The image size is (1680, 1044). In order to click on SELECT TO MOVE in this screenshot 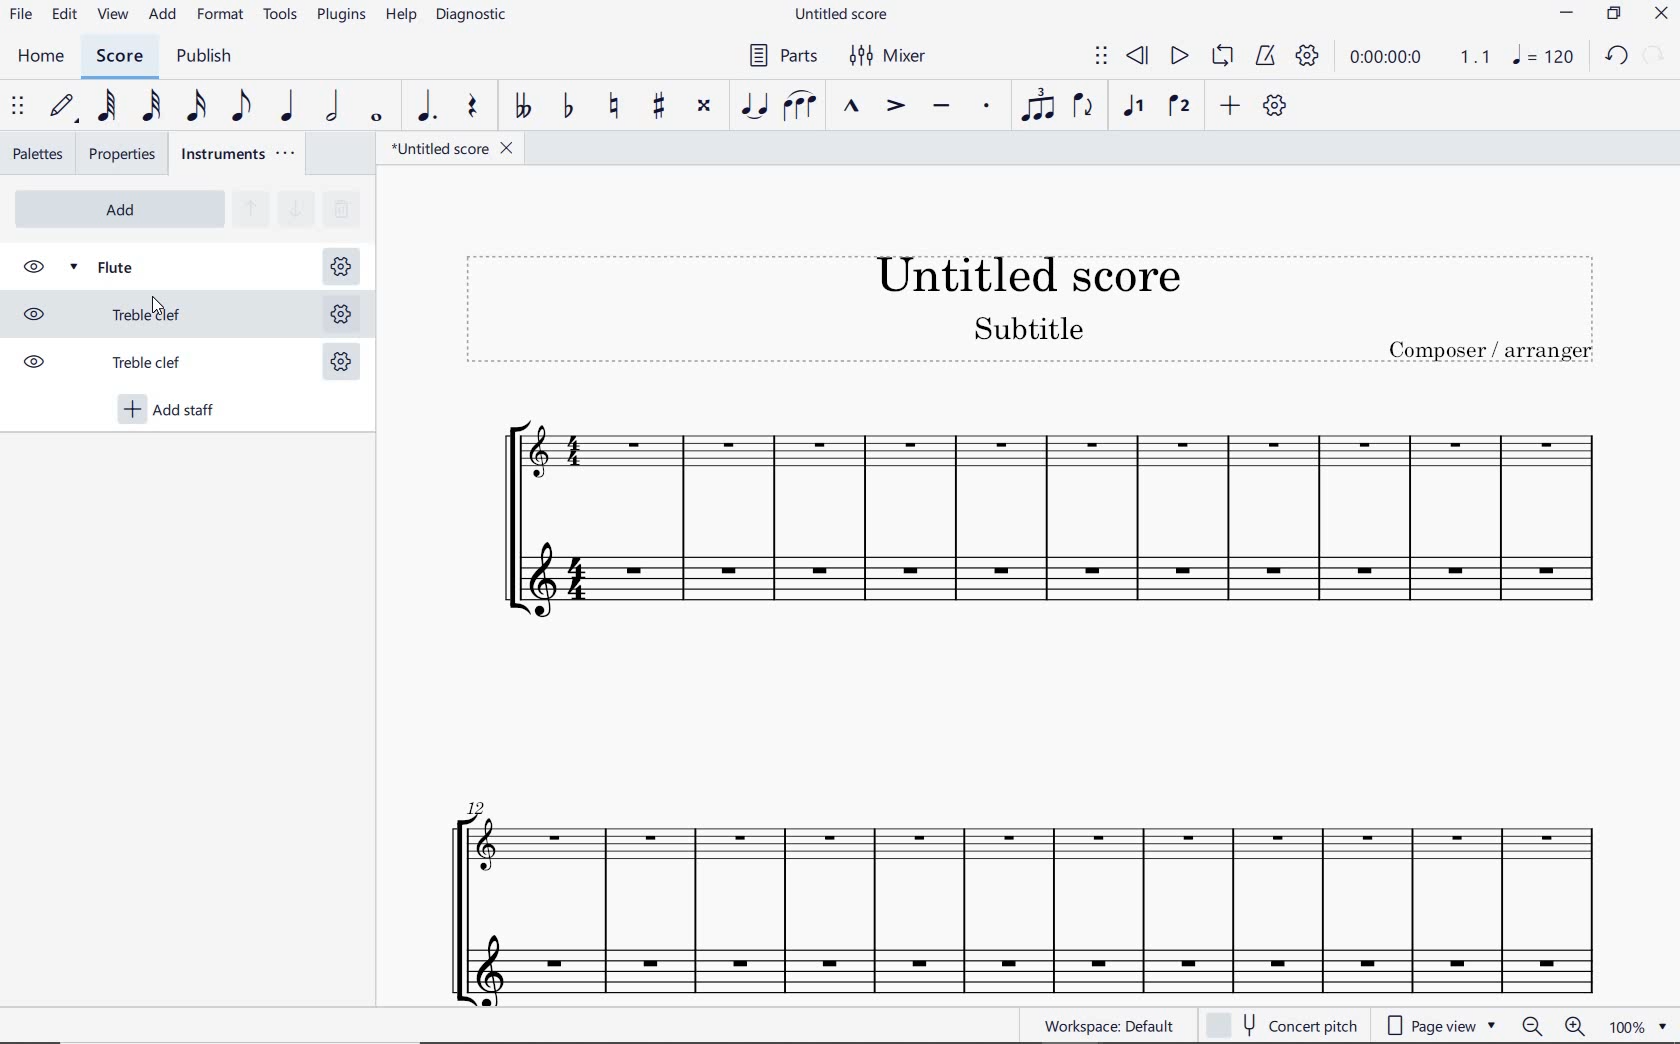, I will do `click(18, 109)`.